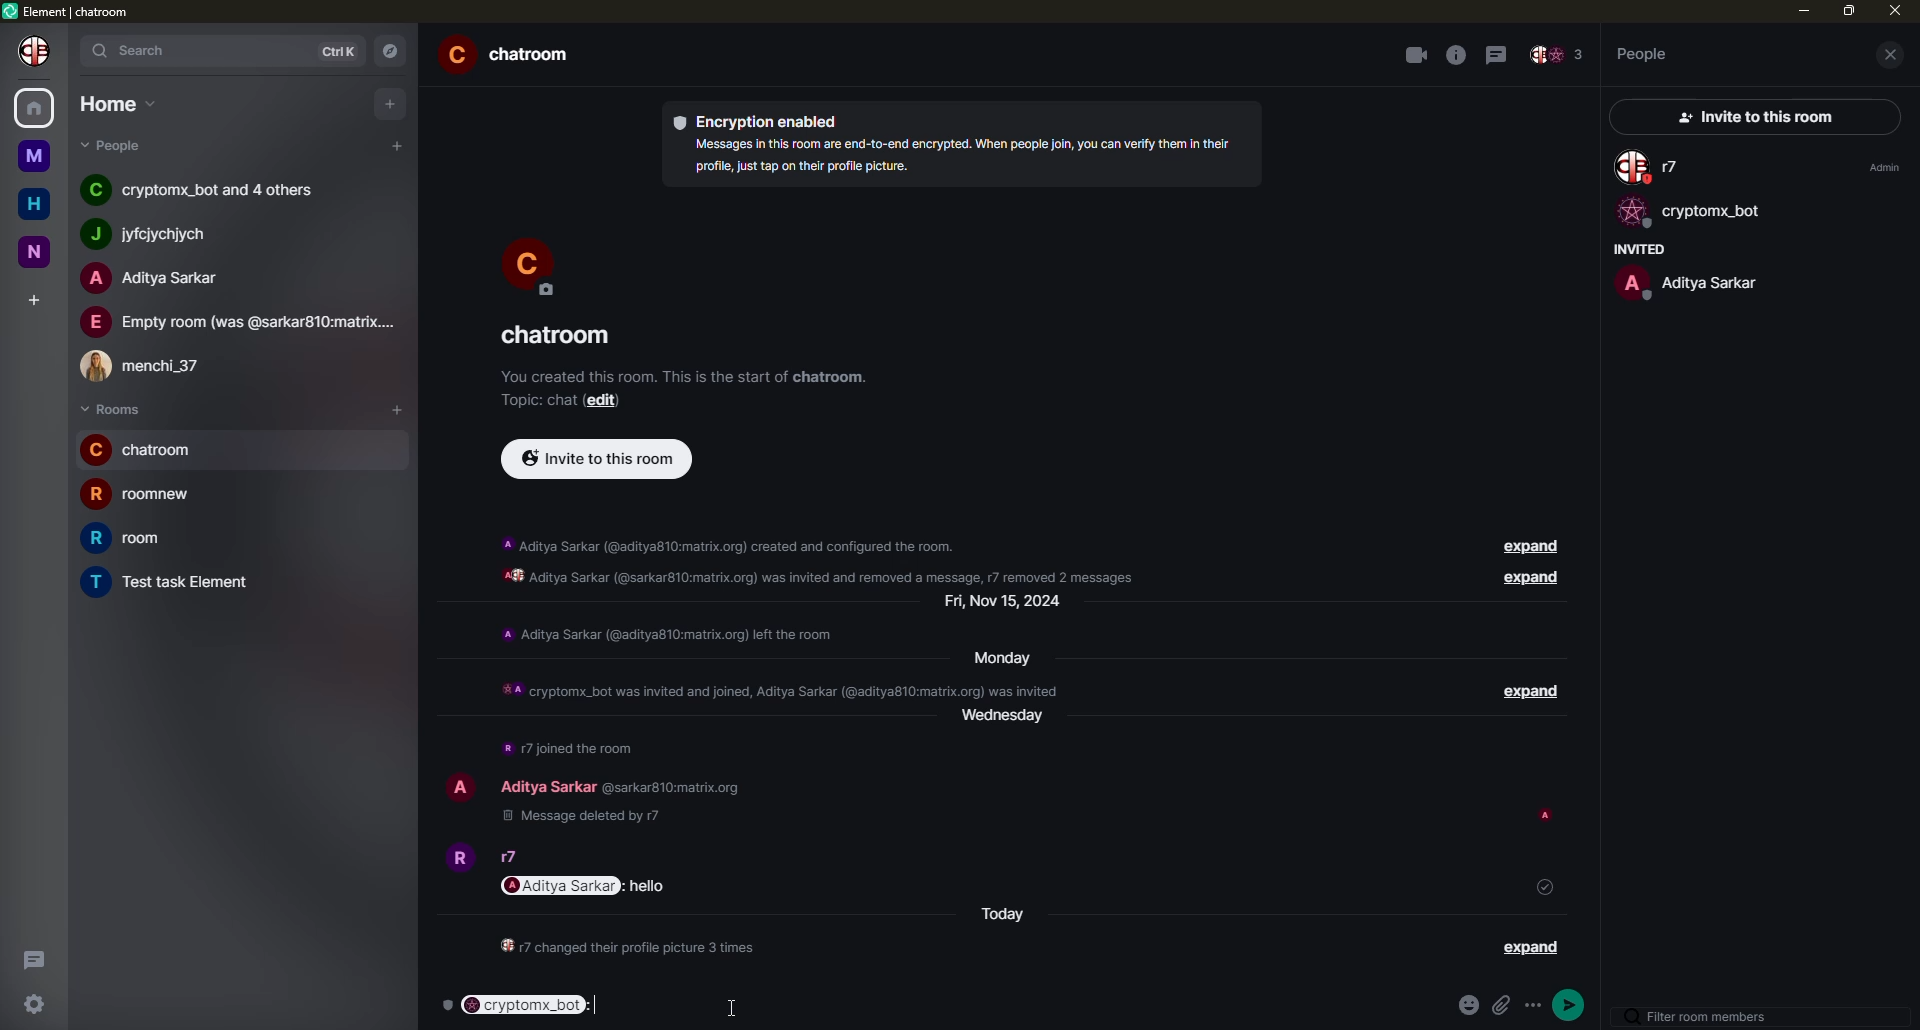 The height and width of the screenshot is (1030, 1920). What do you see at coordinates (763, 120) in the screenshot?
I see `encryption enabled` at bounding box center [763, 120].